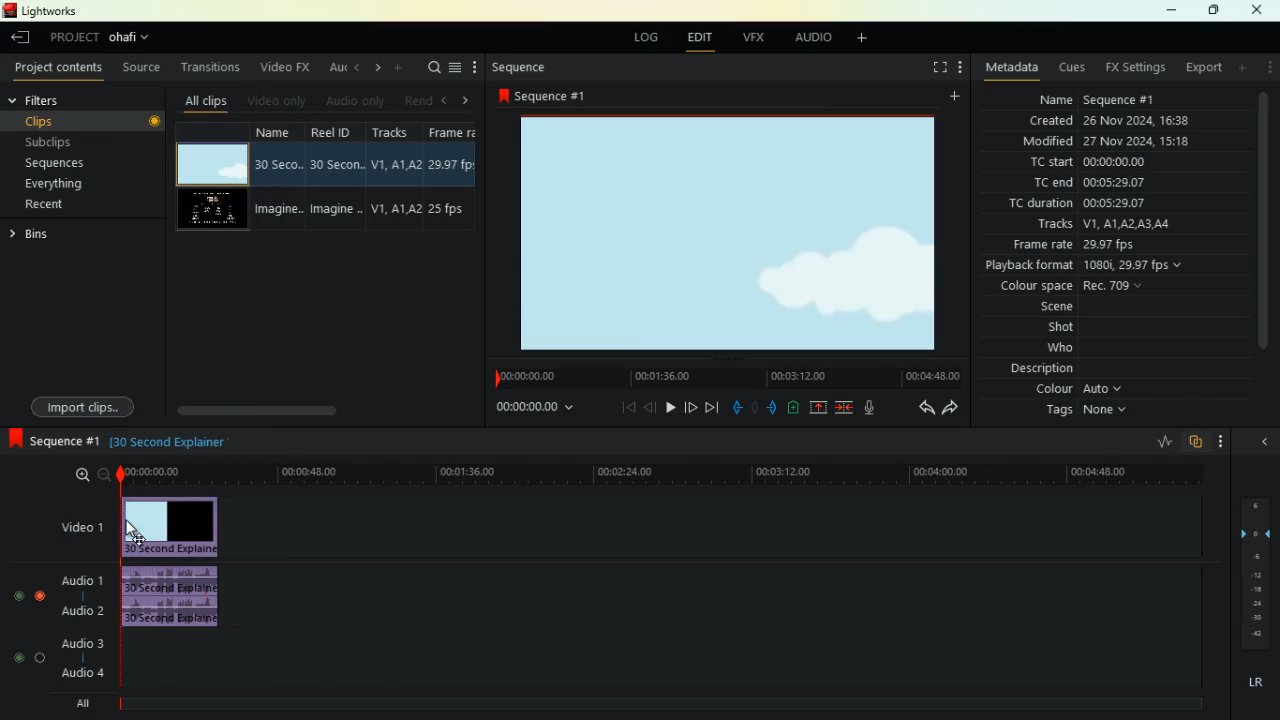 Image resolution: width=1280 pixels, height=720 pixels. Describe the element at coordinates (63, 164) in the screenshot. I see `sequences` at that location.